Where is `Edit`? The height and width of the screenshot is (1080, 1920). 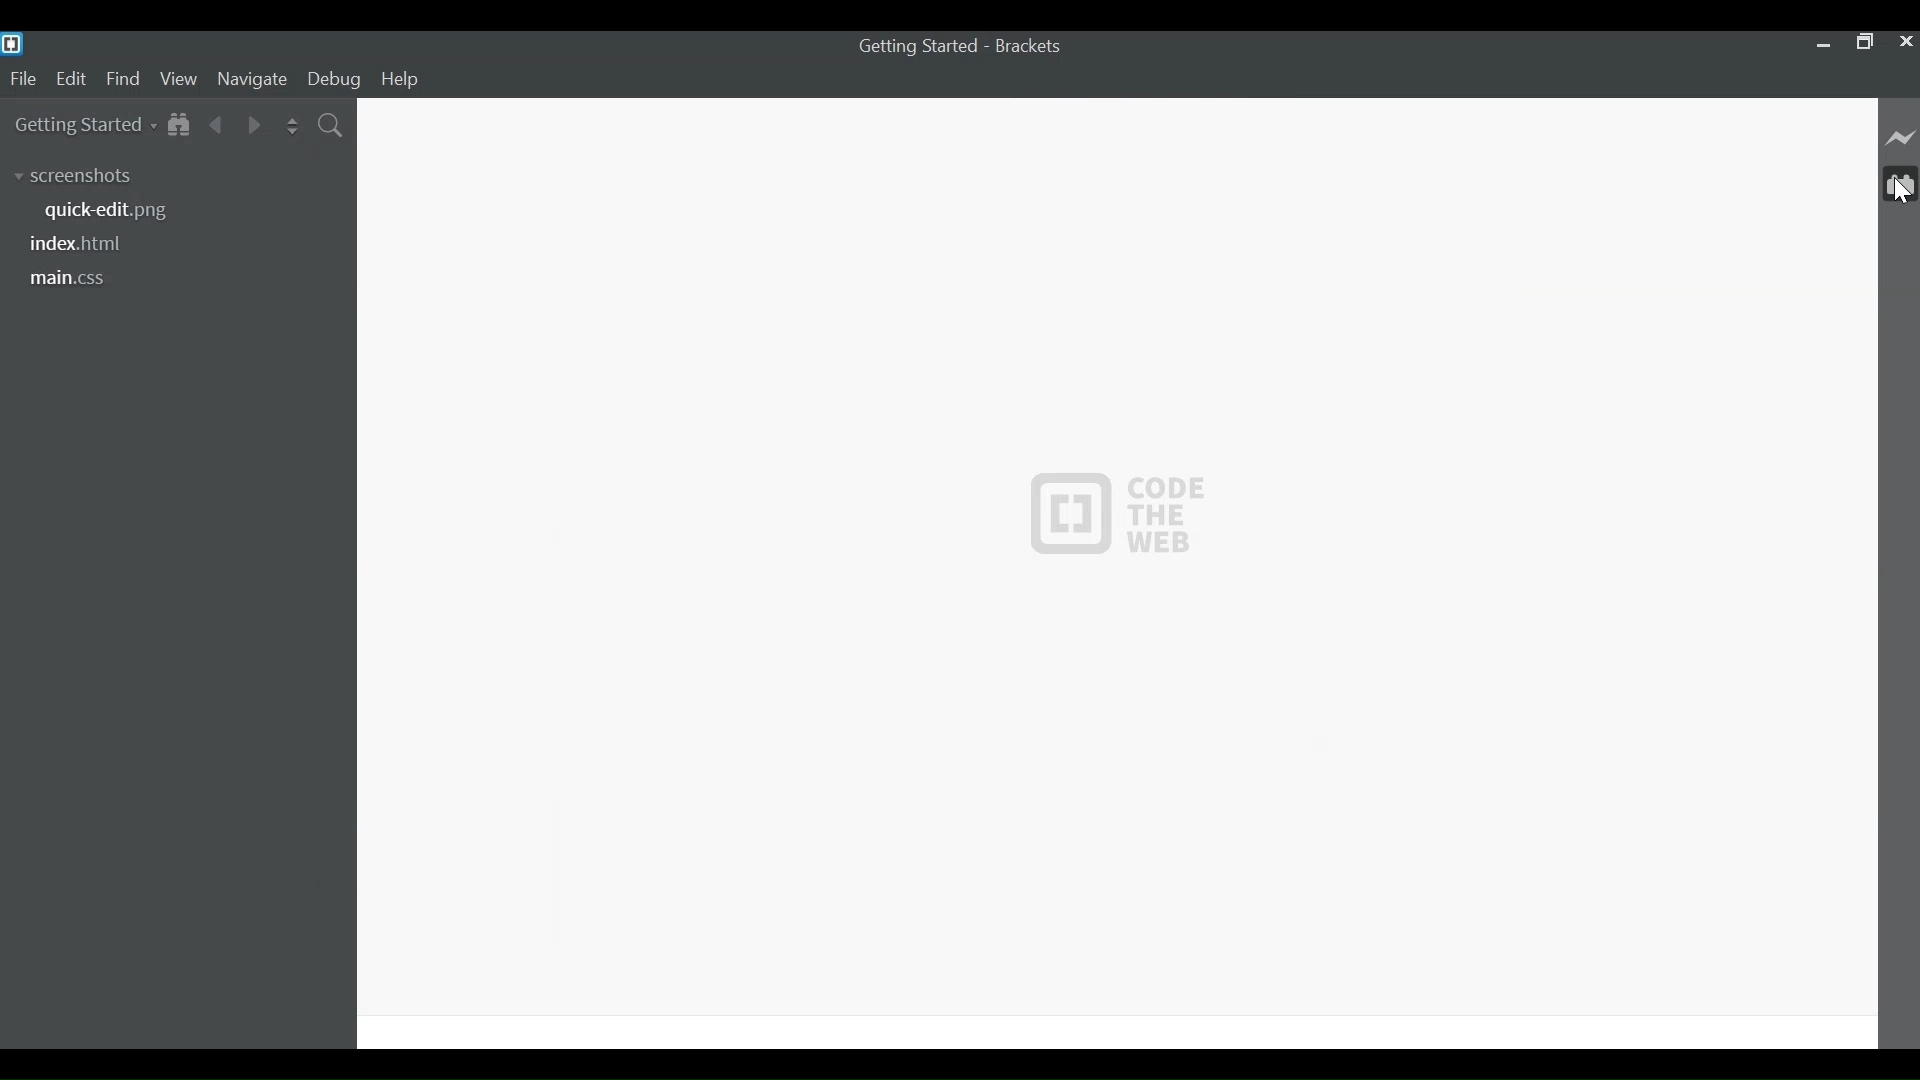
Edit is located at coordinates (73, 81).